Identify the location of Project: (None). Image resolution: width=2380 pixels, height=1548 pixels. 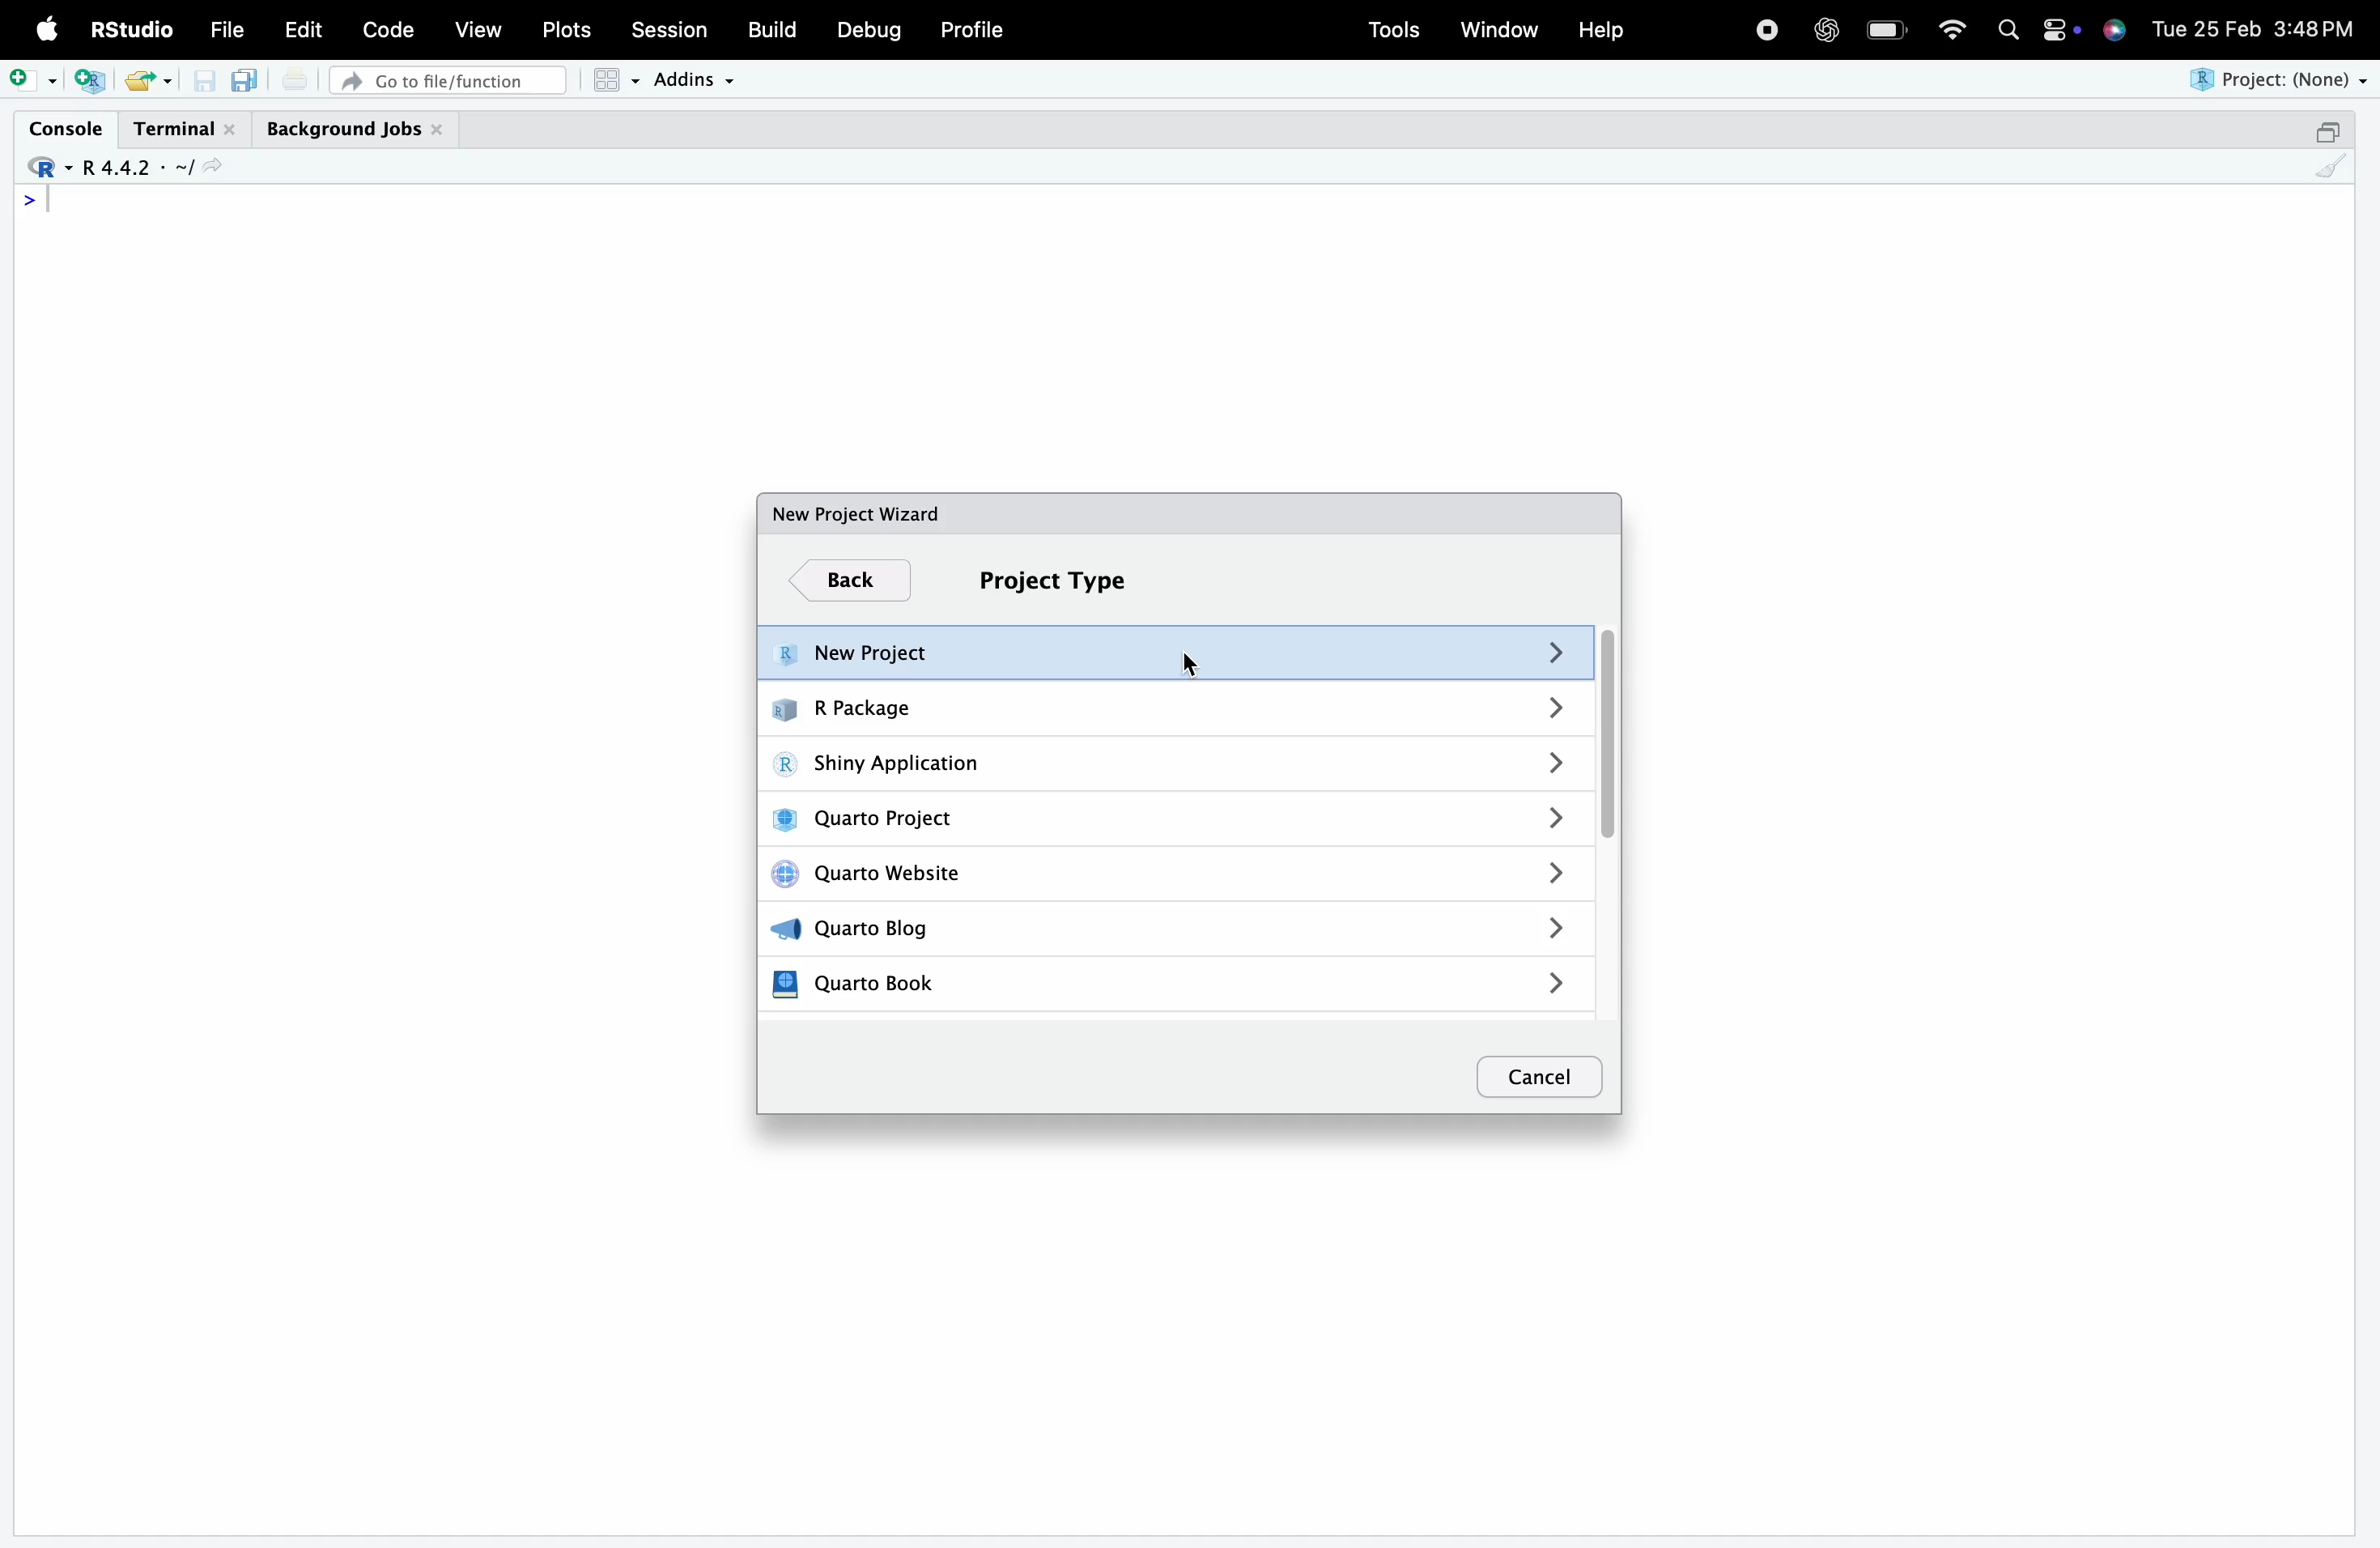
(2275, 80).